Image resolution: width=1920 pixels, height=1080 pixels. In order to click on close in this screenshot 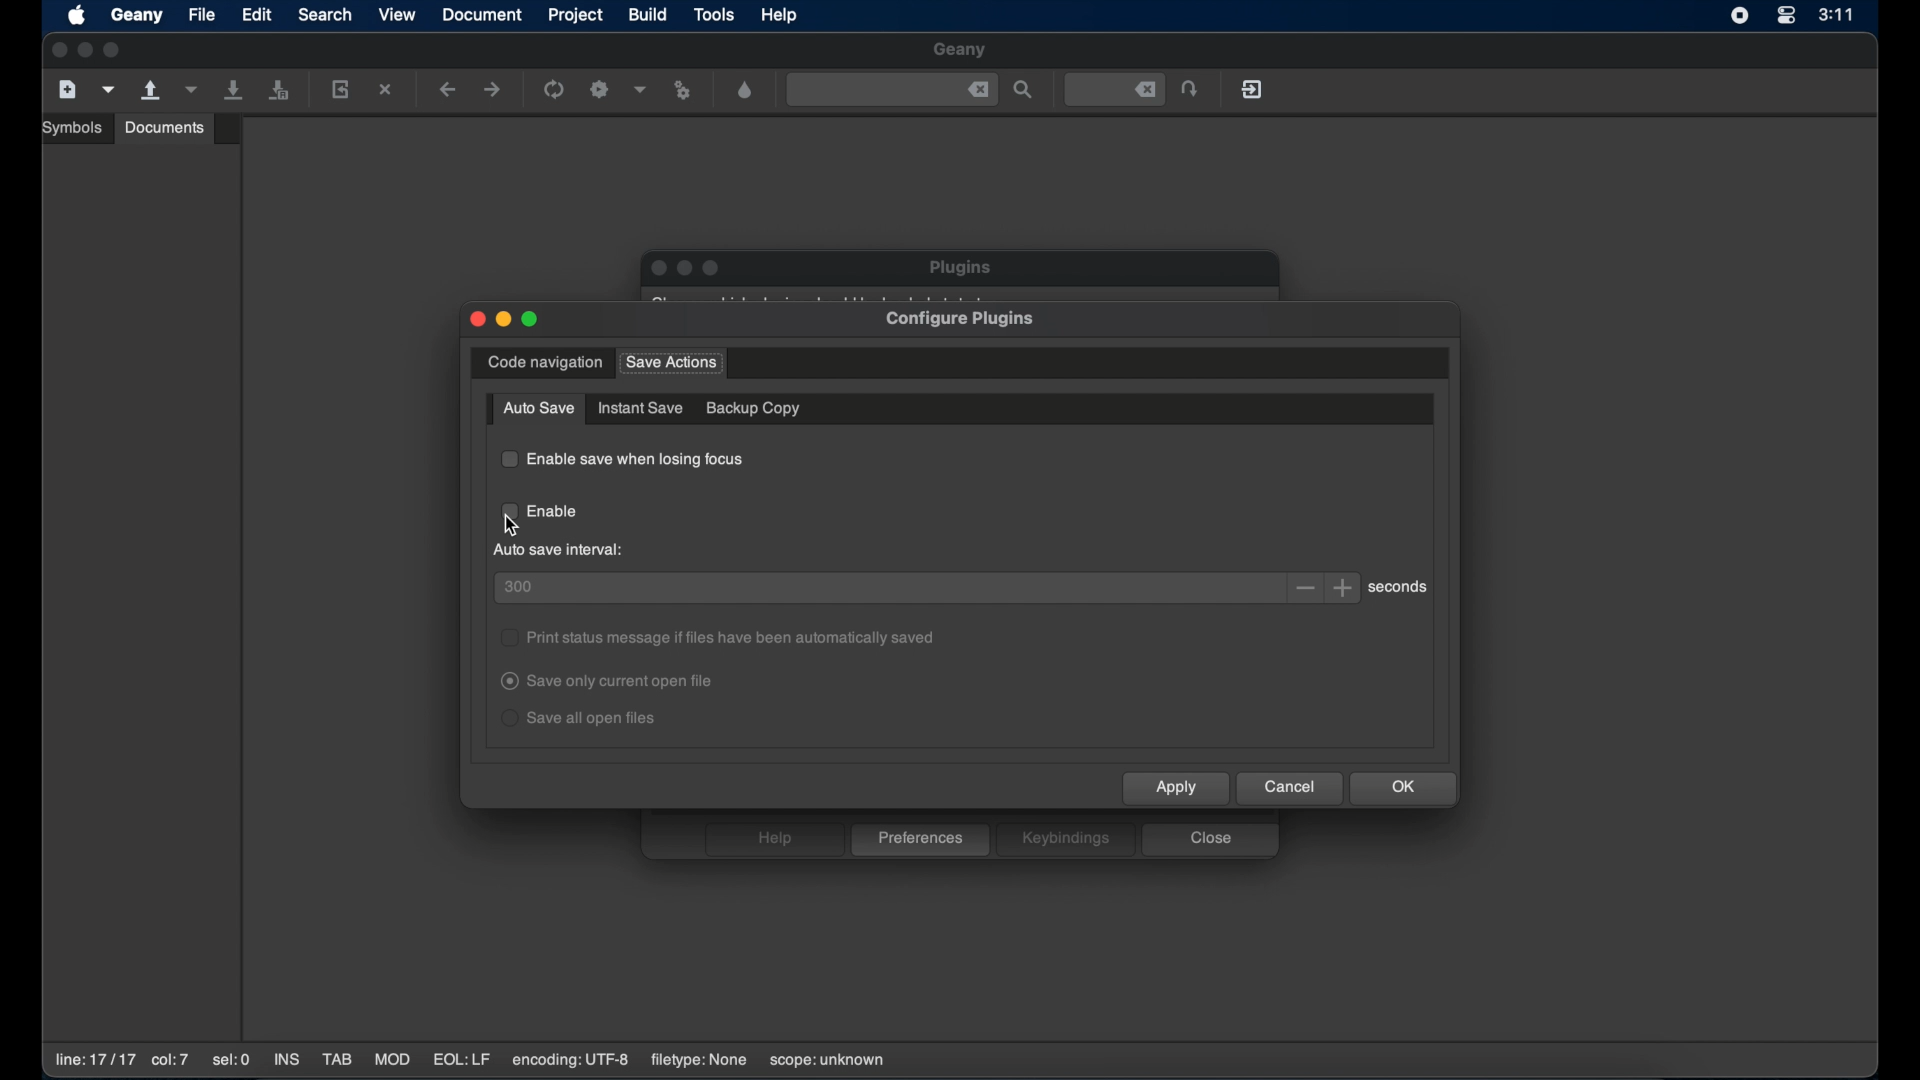, I will do `click(979, 90)`.